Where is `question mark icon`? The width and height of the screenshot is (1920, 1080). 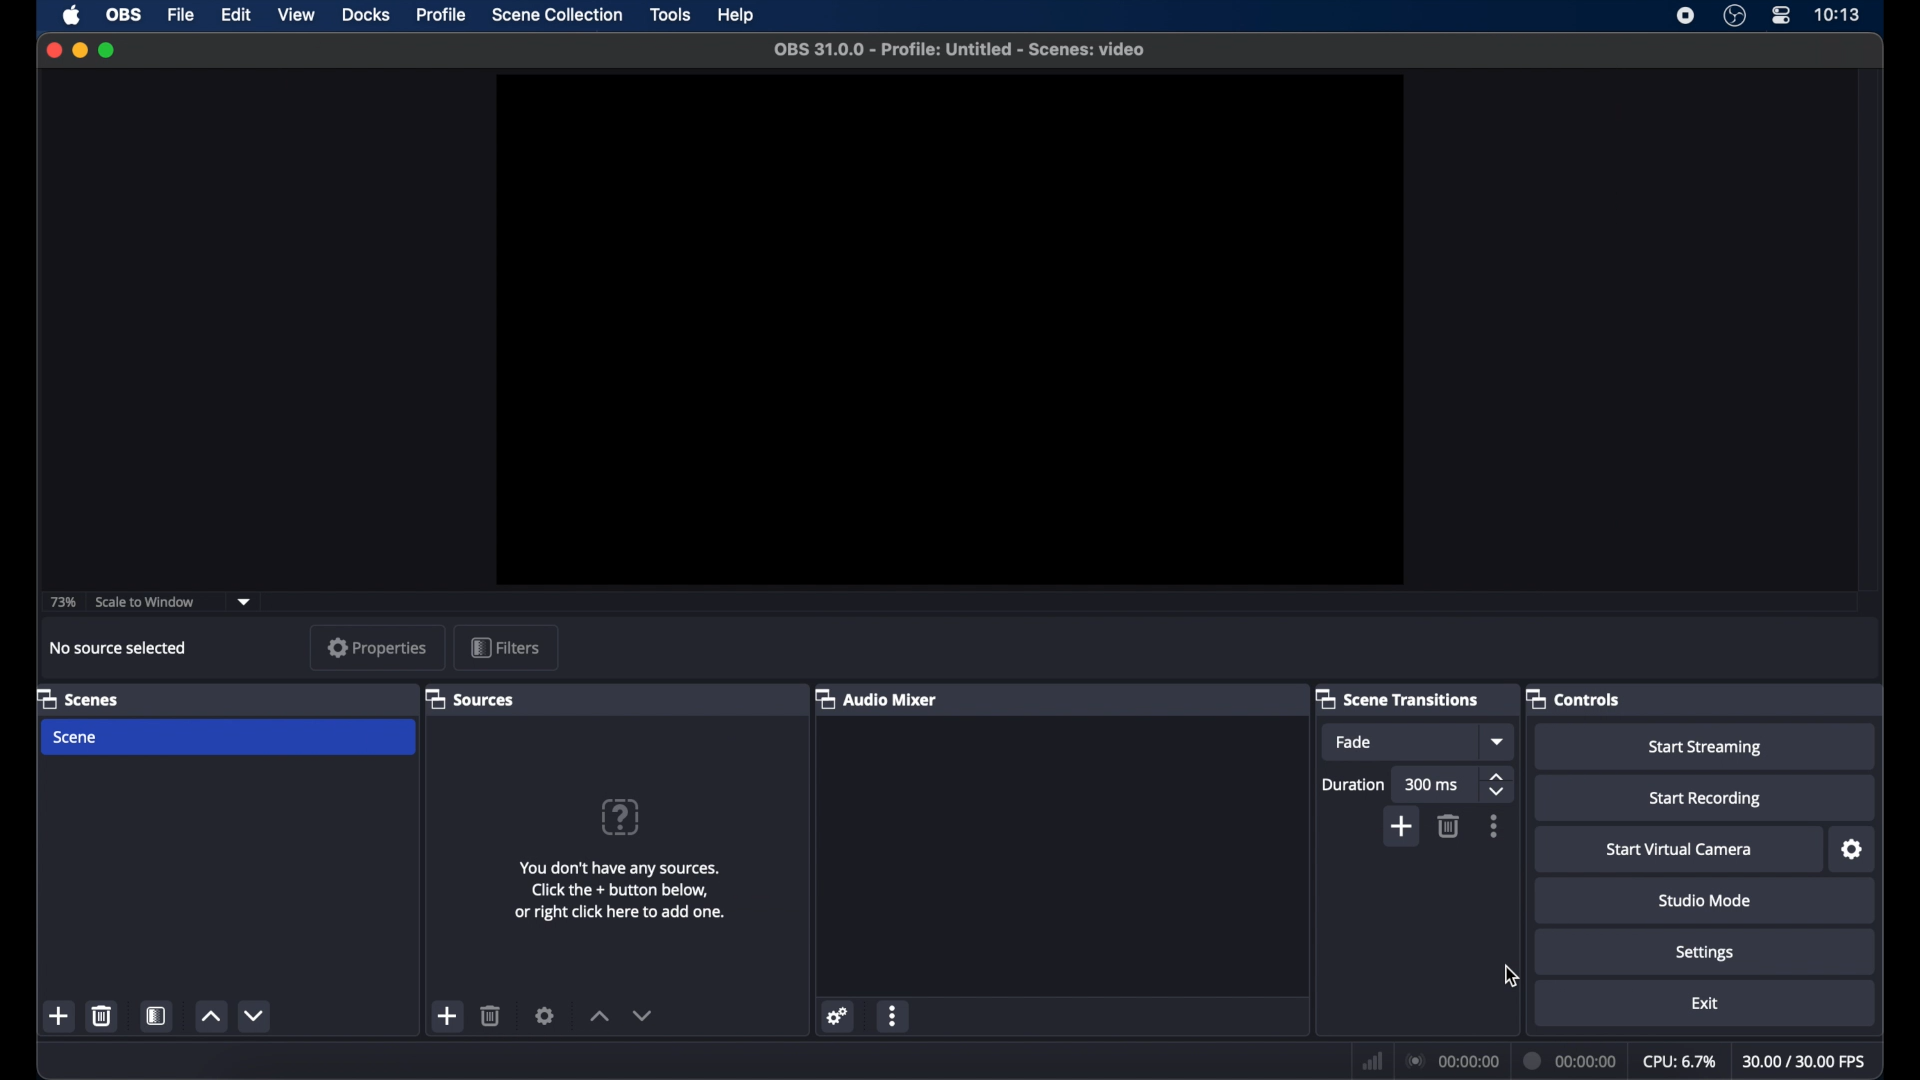 question mark icon is located at coordinates (620, 817).